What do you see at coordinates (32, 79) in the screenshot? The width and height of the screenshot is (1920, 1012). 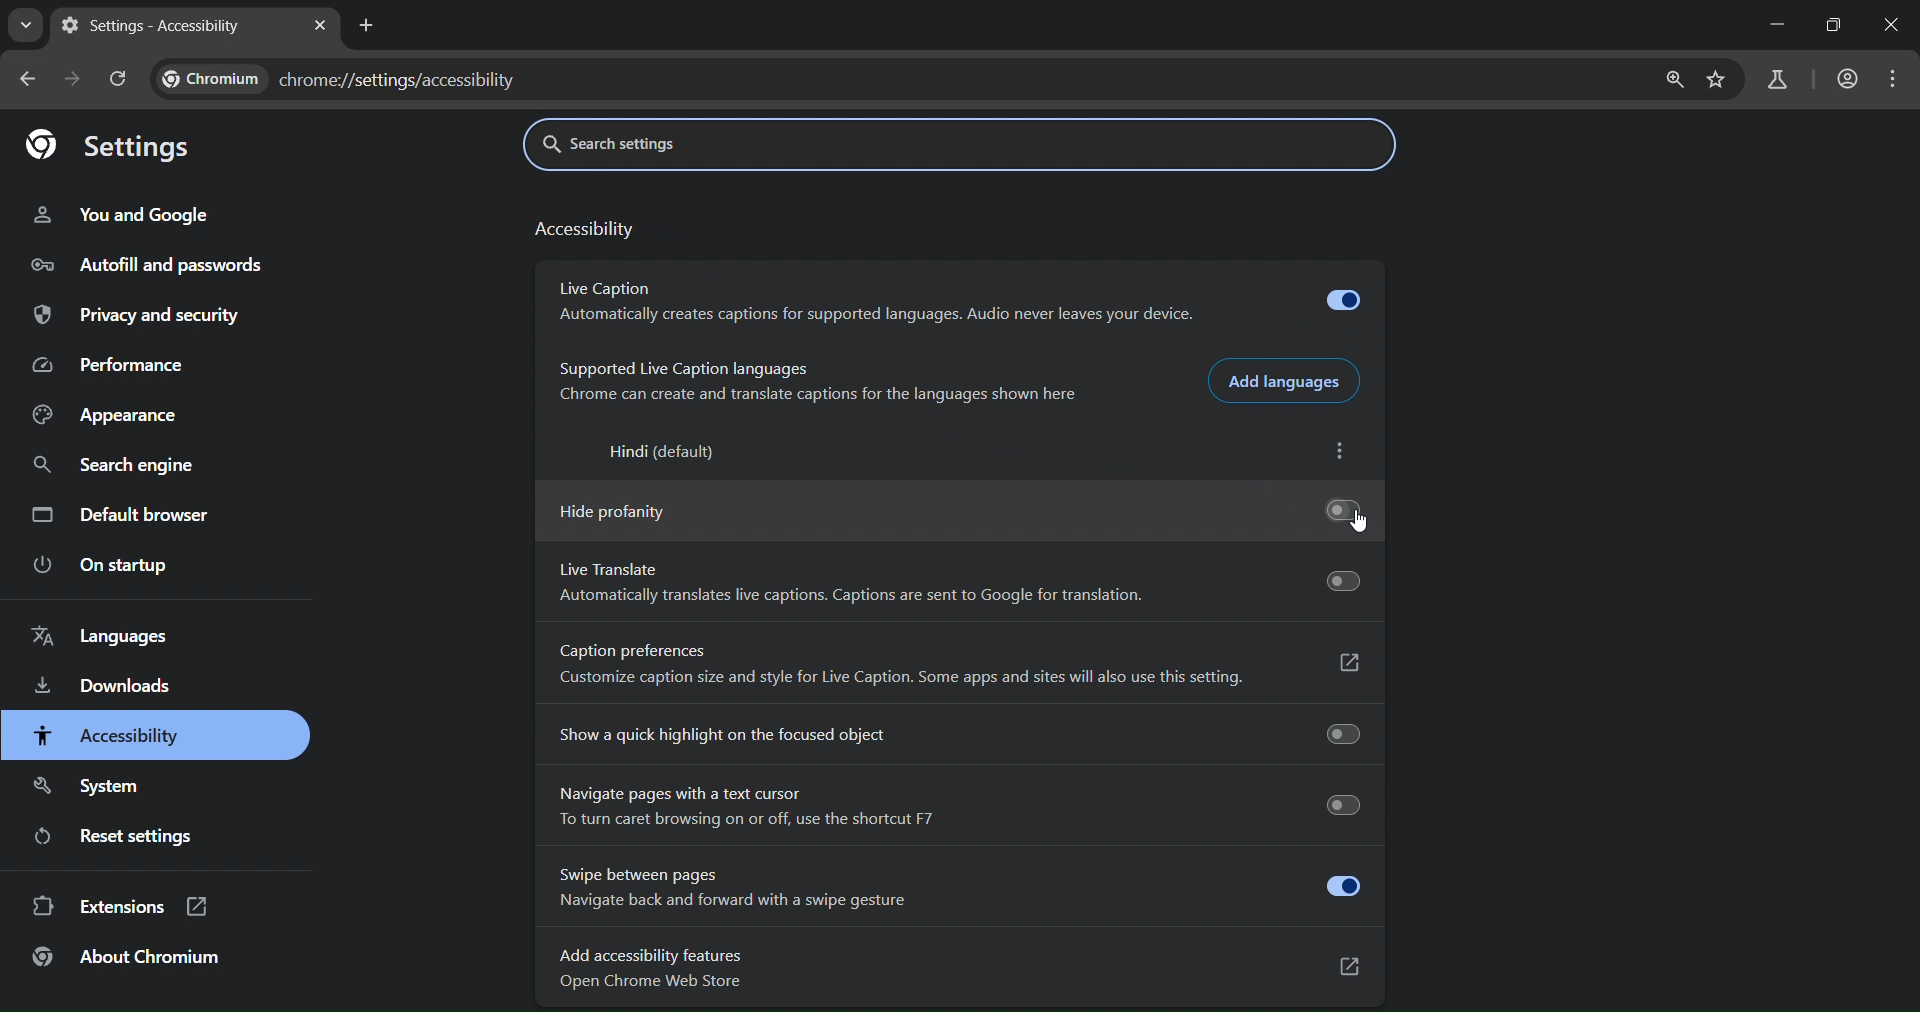 I see `go back one page` at bounding box center [32, 79].